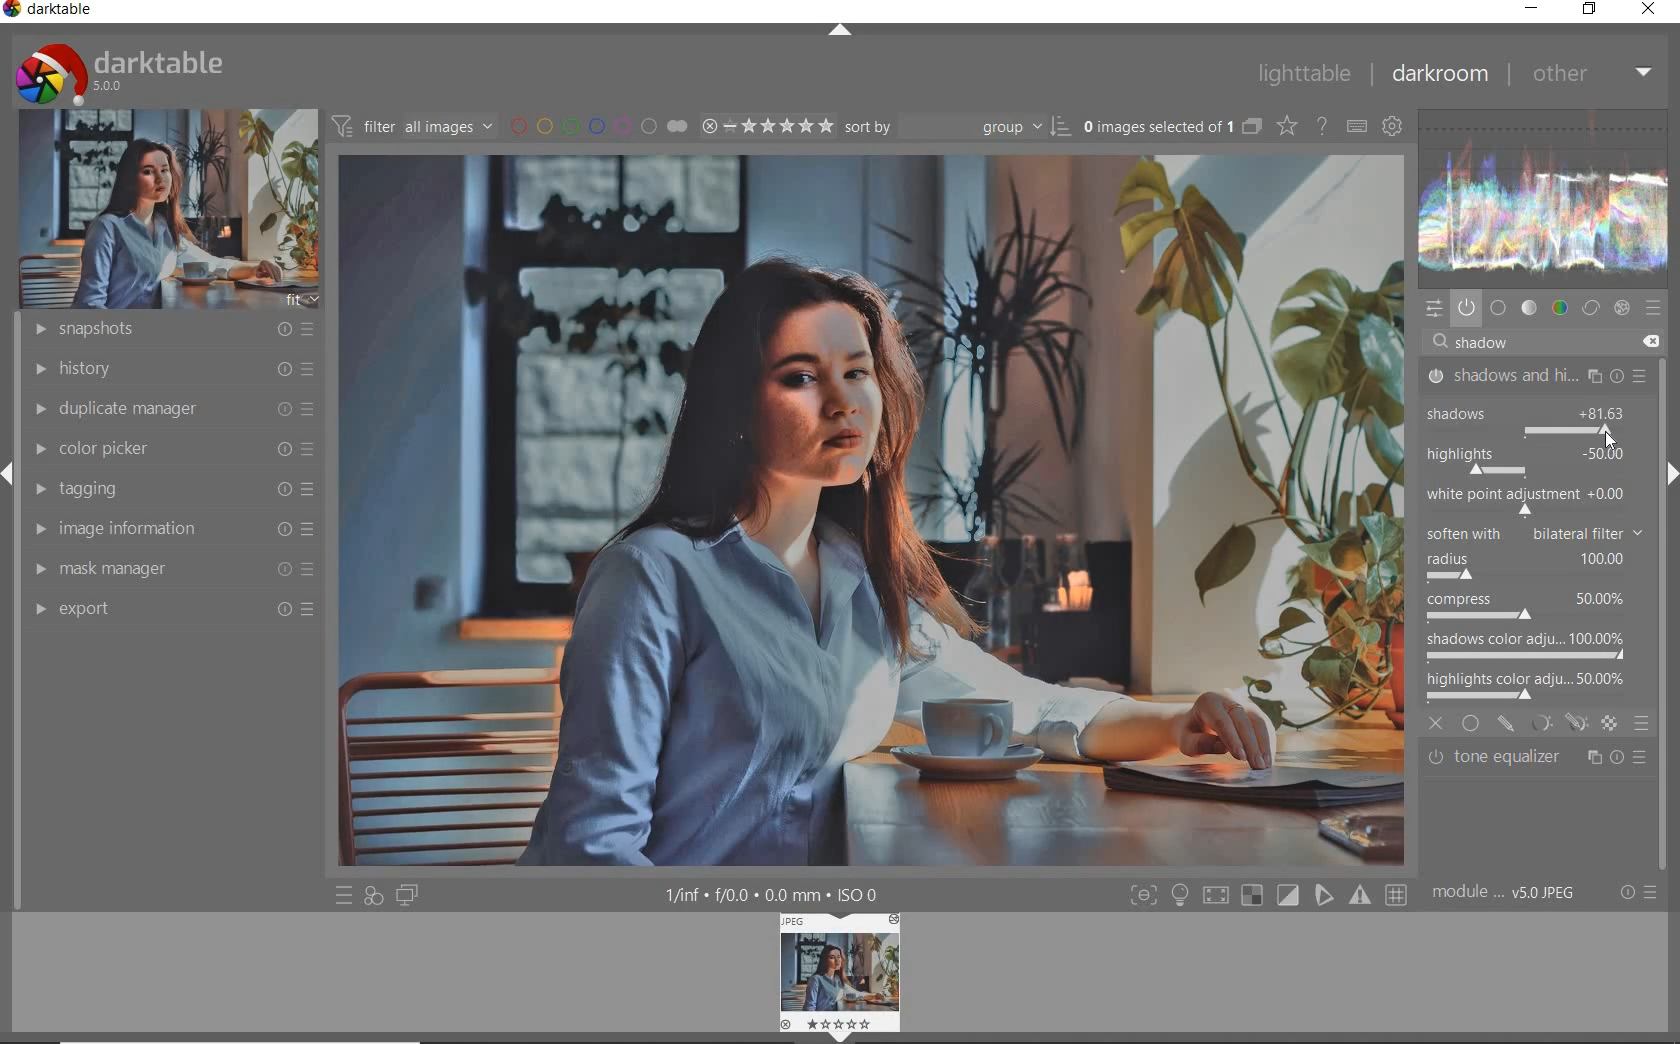 This screenshot has width=1680, height=1044. Describe the element at coordinates (1250, 127) in the screenshot. I see `collapse grouped images` at that location.